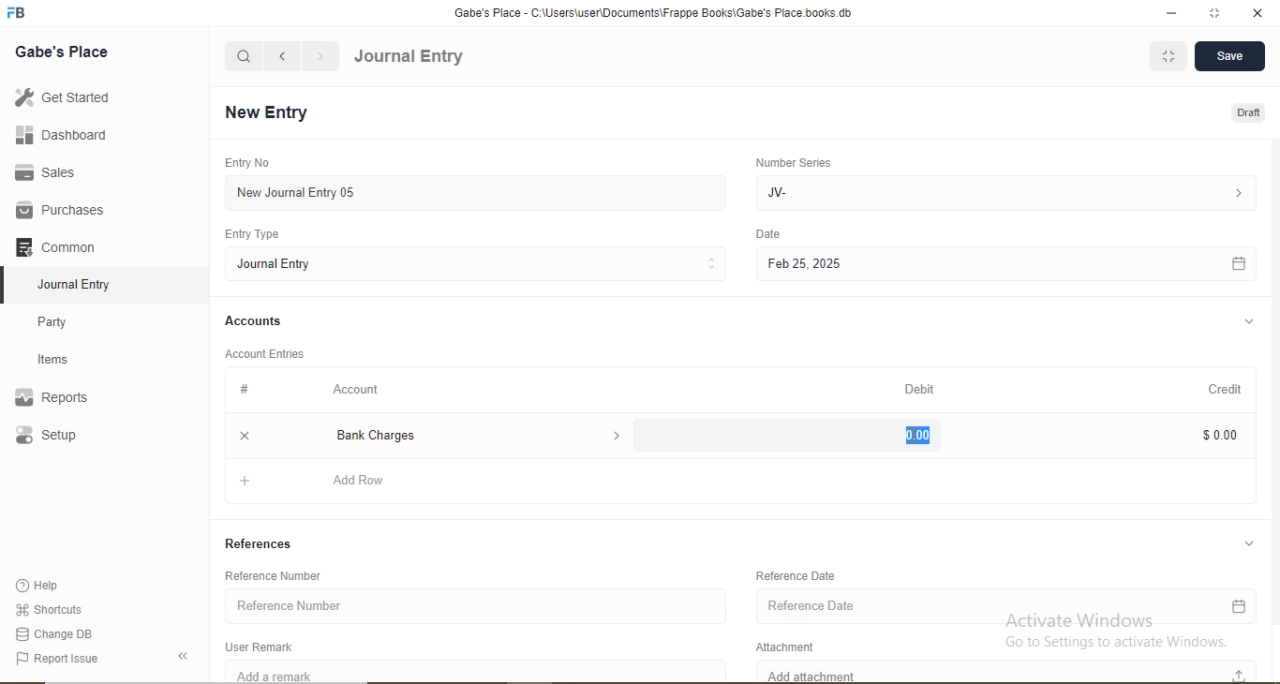 The image size is (1280, 684). Describe the element at coordinates (80, 282) in the screenshot. I see `Journal Entry` at that location.